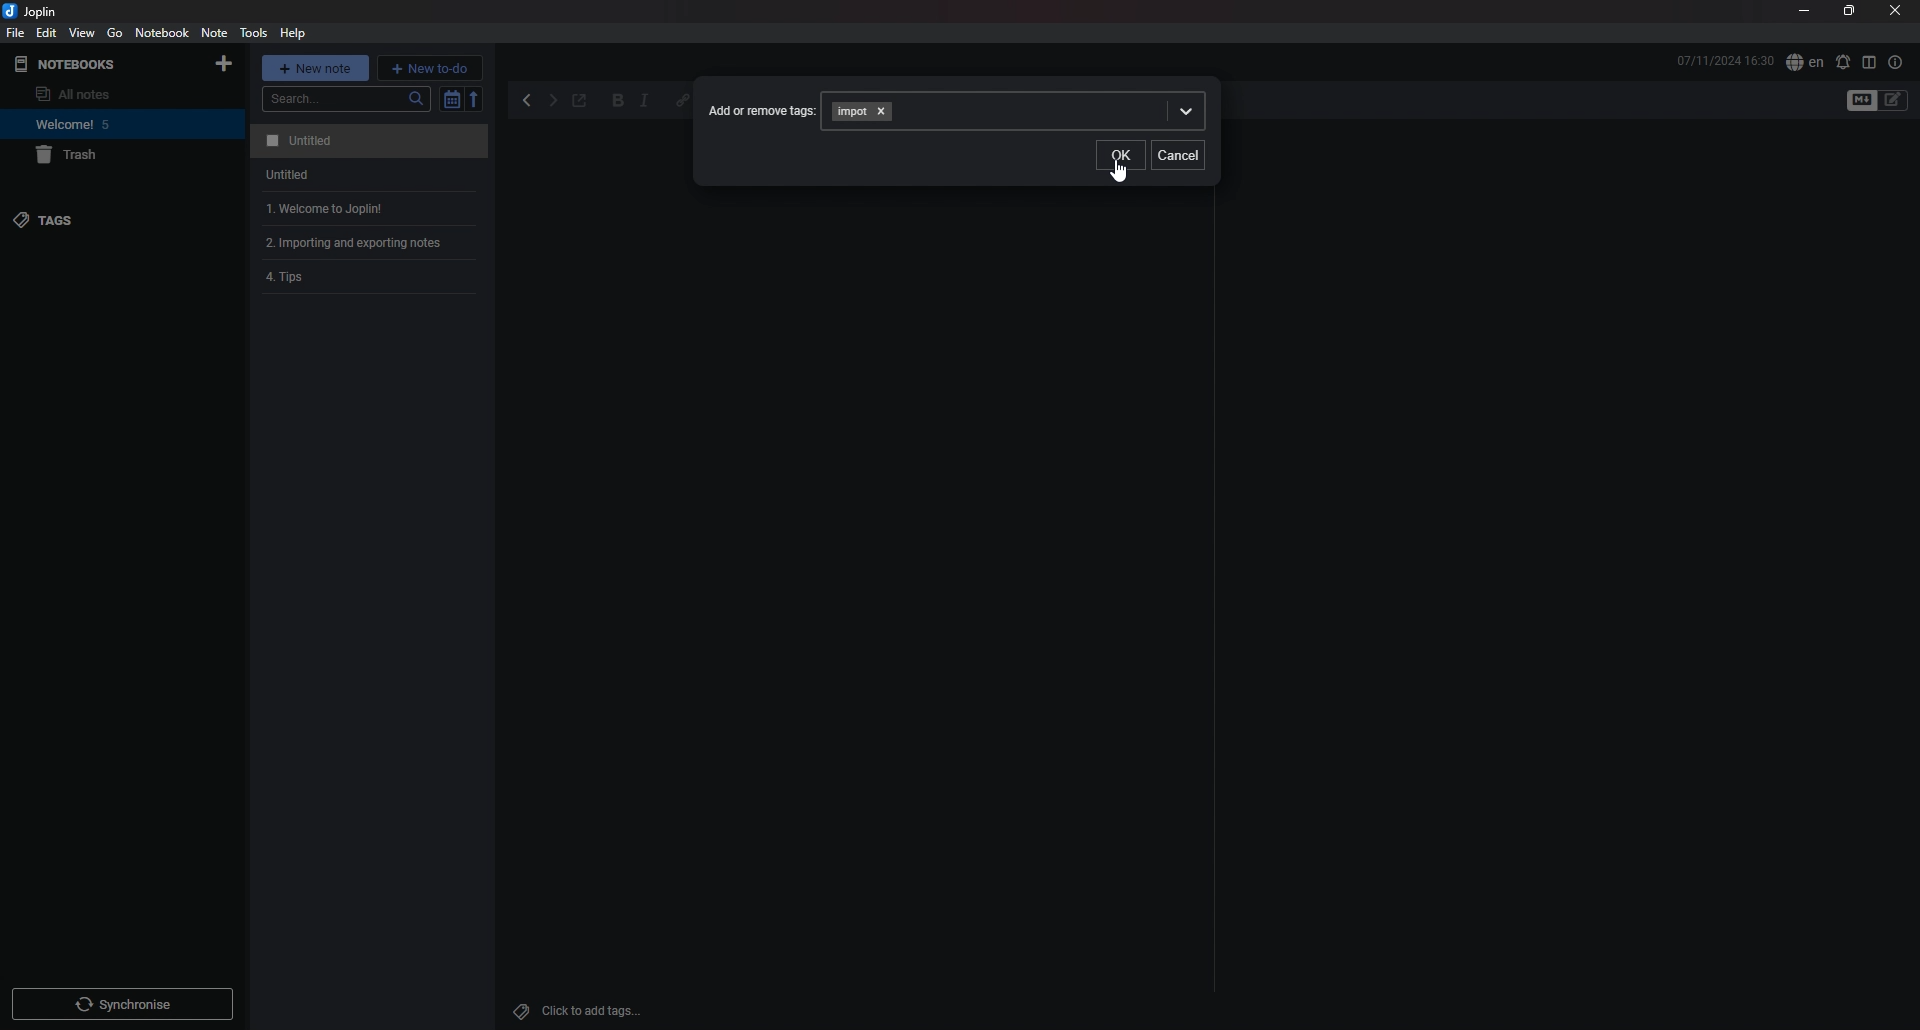 This screenshot has height=1030, width=1920. I want to click on add or remove tags, so click(762, 110).